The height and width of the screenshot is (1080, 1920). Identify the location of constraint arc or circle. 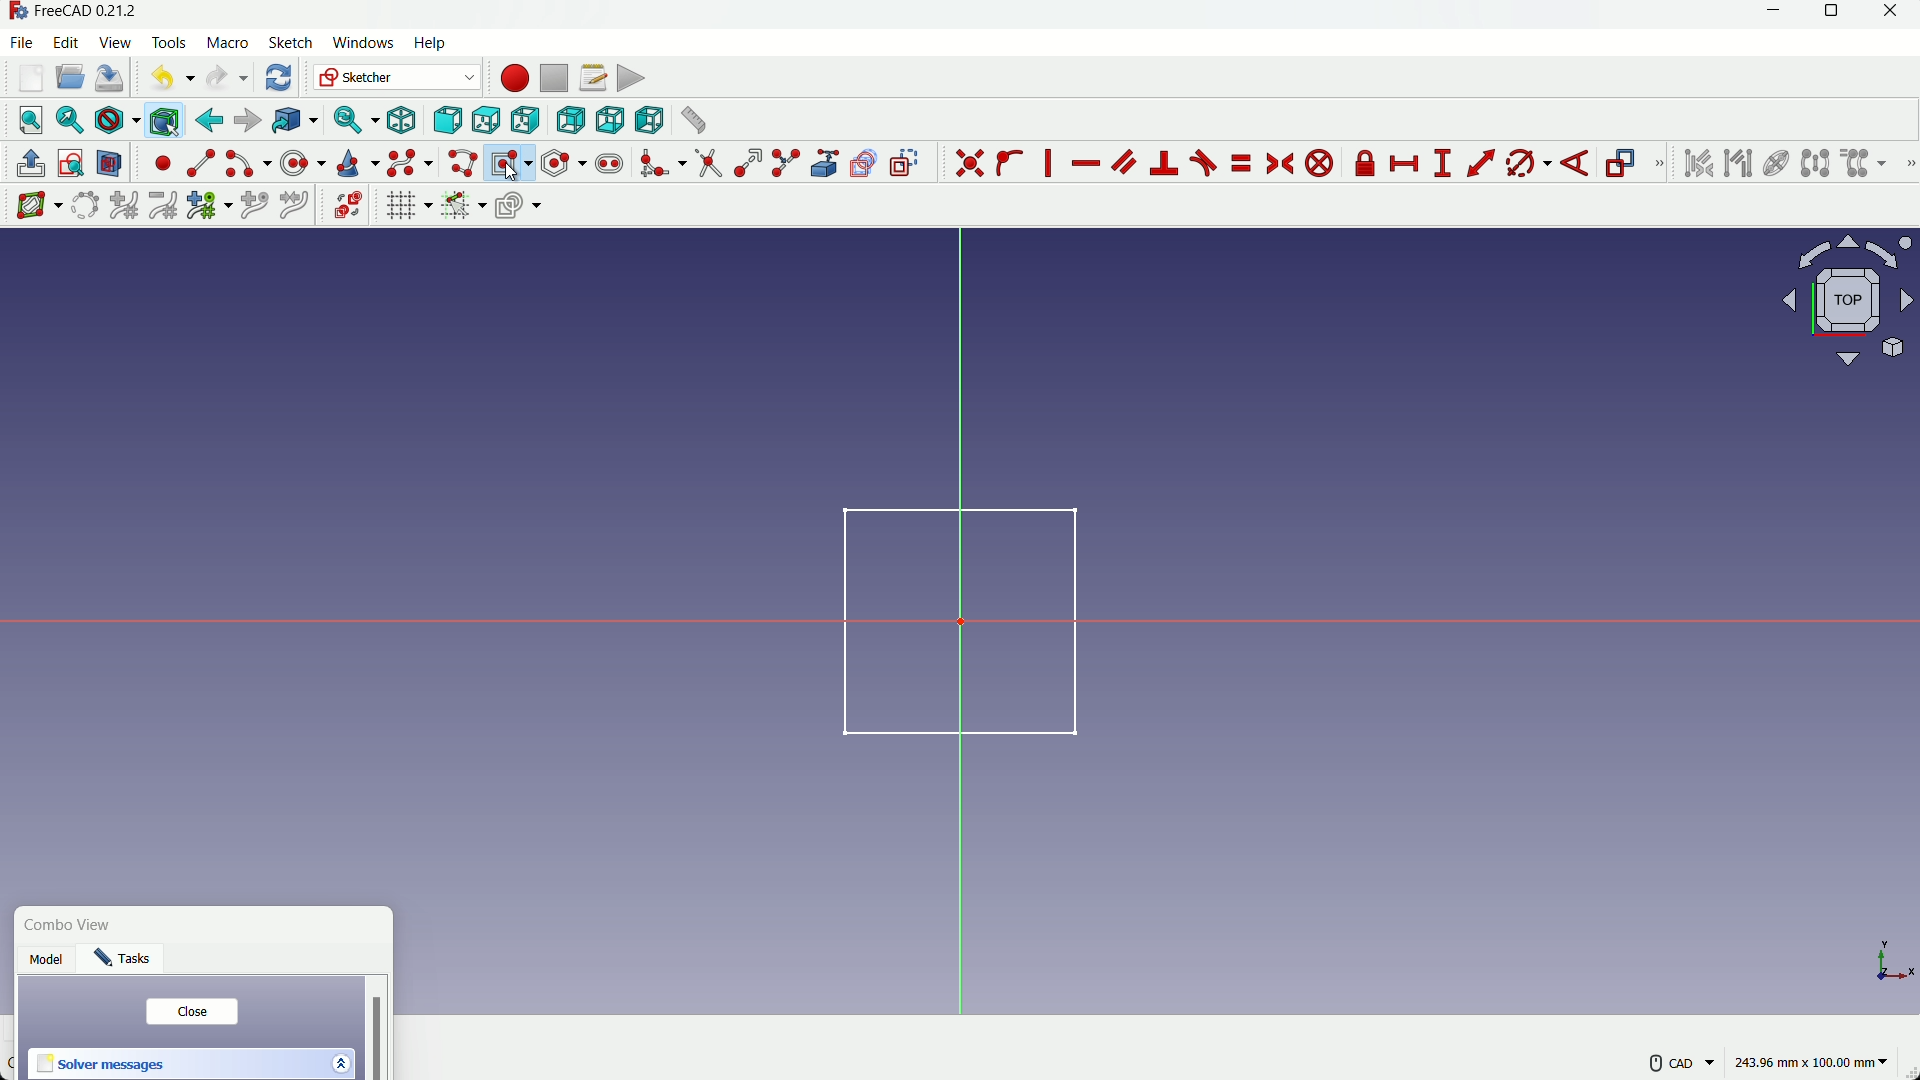
(1523, 167).